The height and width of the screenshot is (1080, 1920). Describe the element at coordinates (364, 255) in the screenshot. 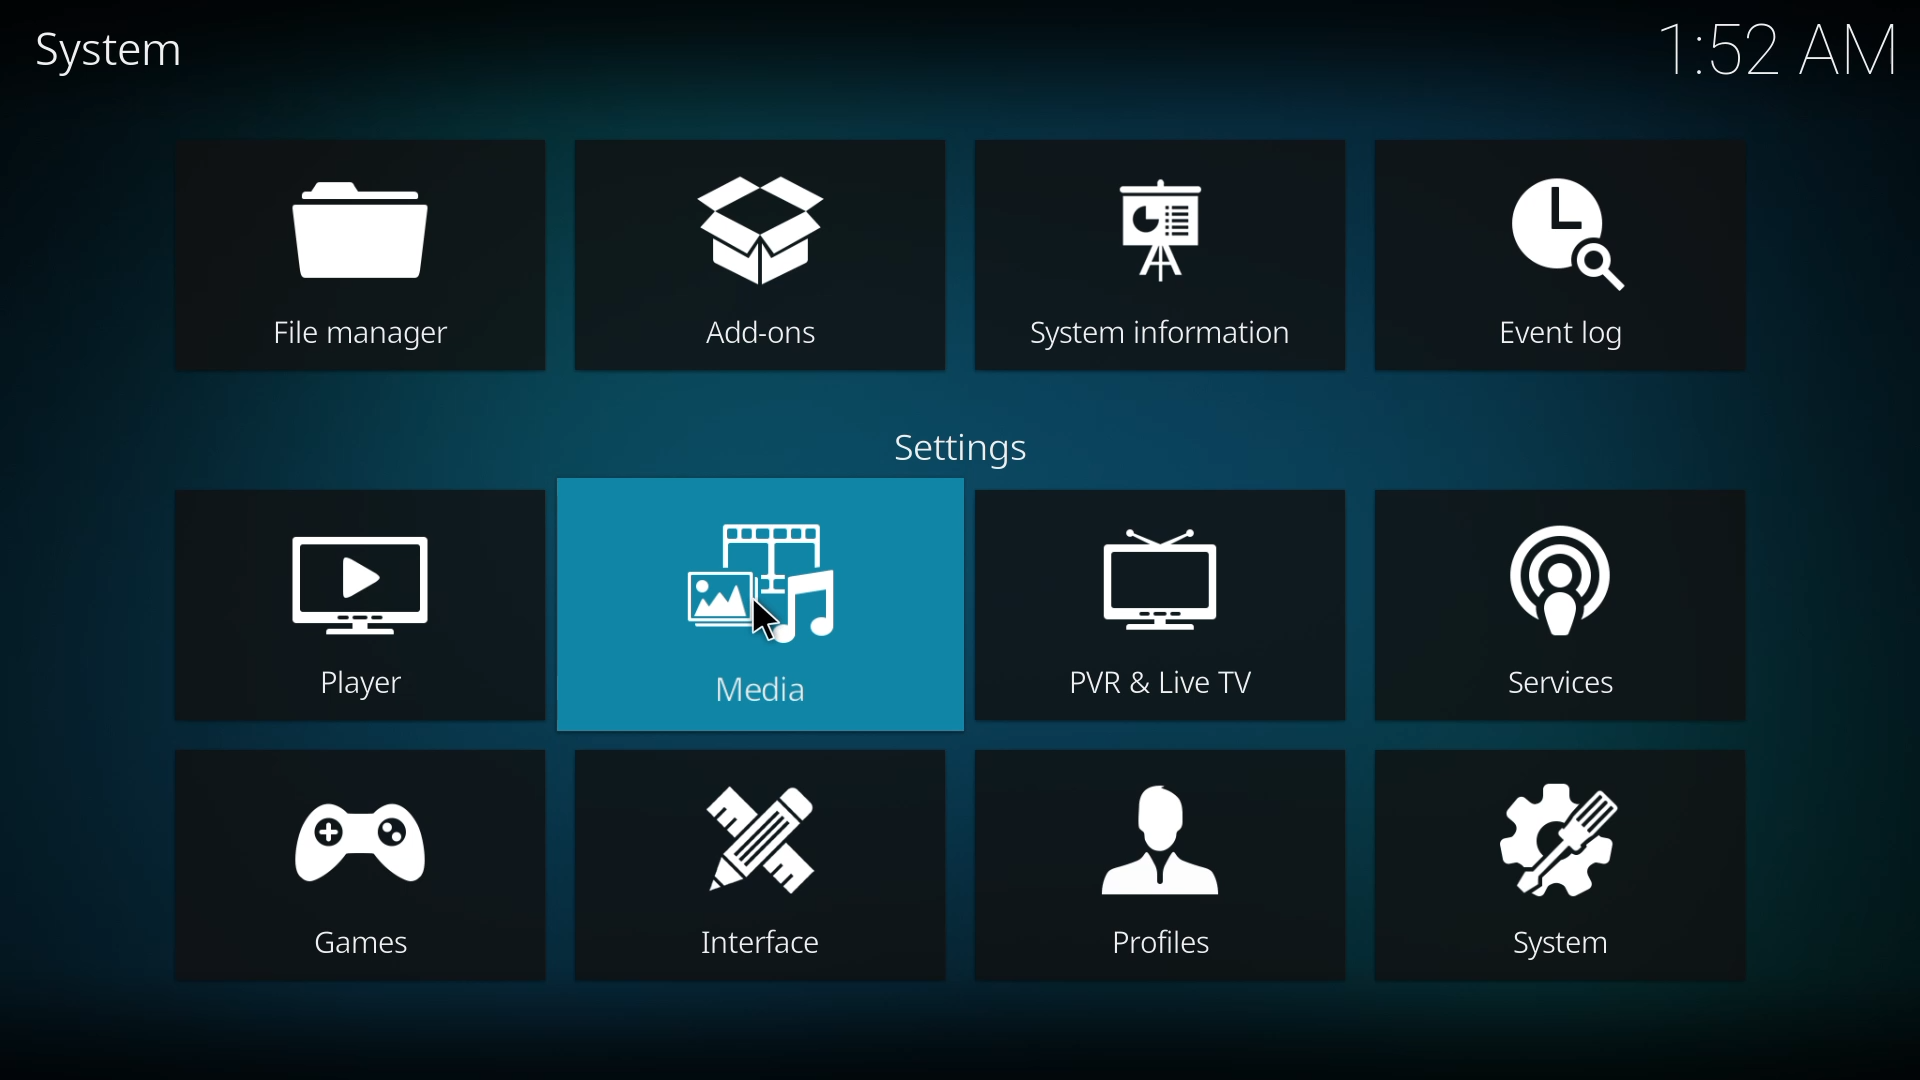

I see `file manager` at that location.